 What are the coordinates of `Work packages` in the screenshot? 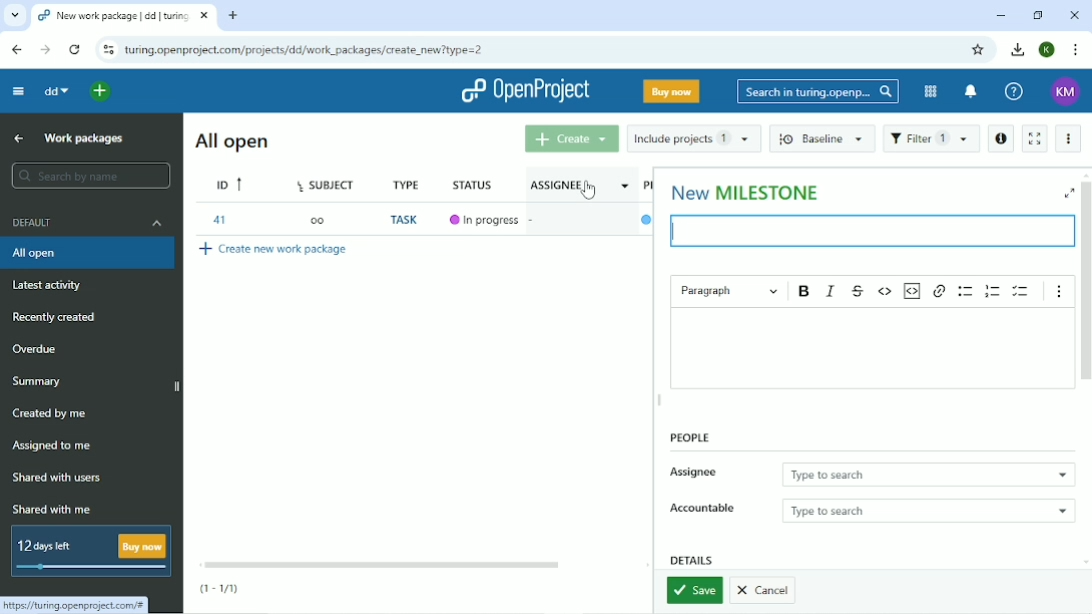 It's located at (83, 139).